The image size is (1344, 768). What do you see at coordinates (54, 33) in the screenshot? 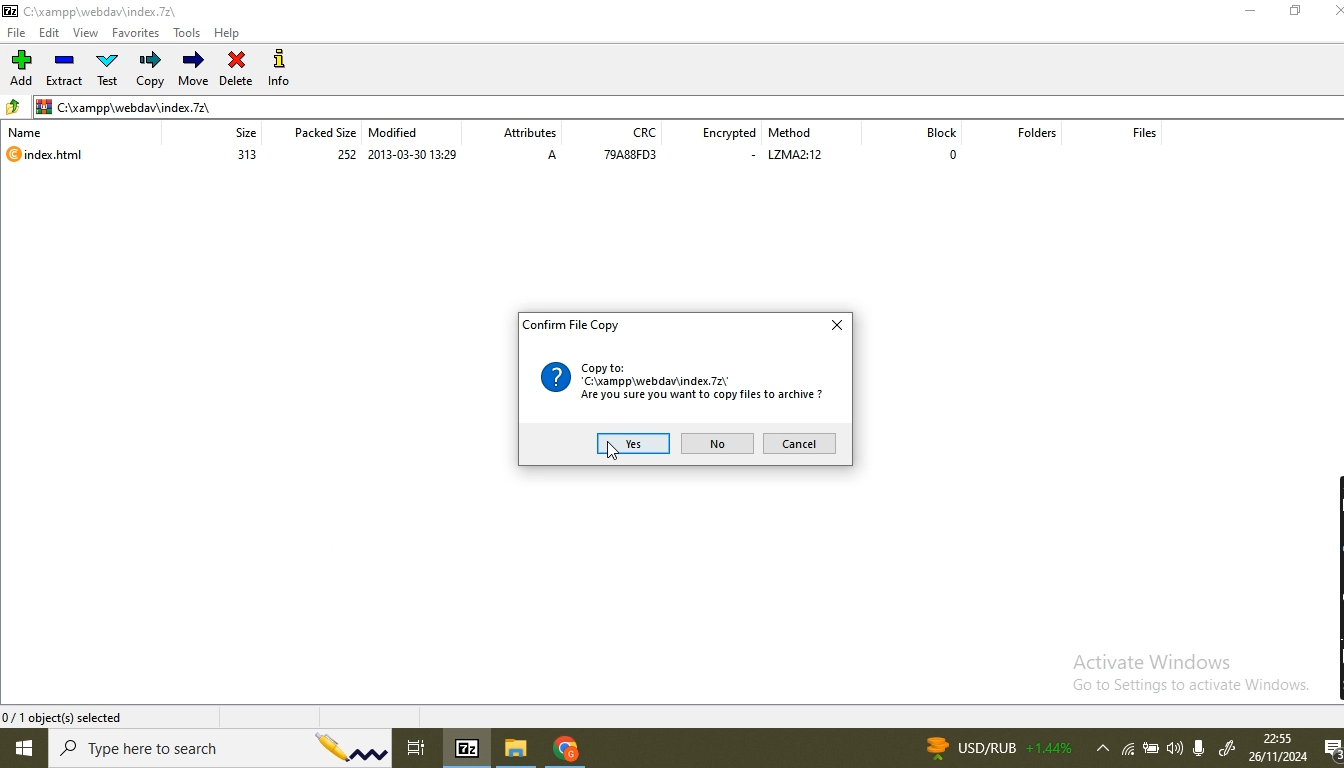
I see `edit` at bounding box center [54, 33].